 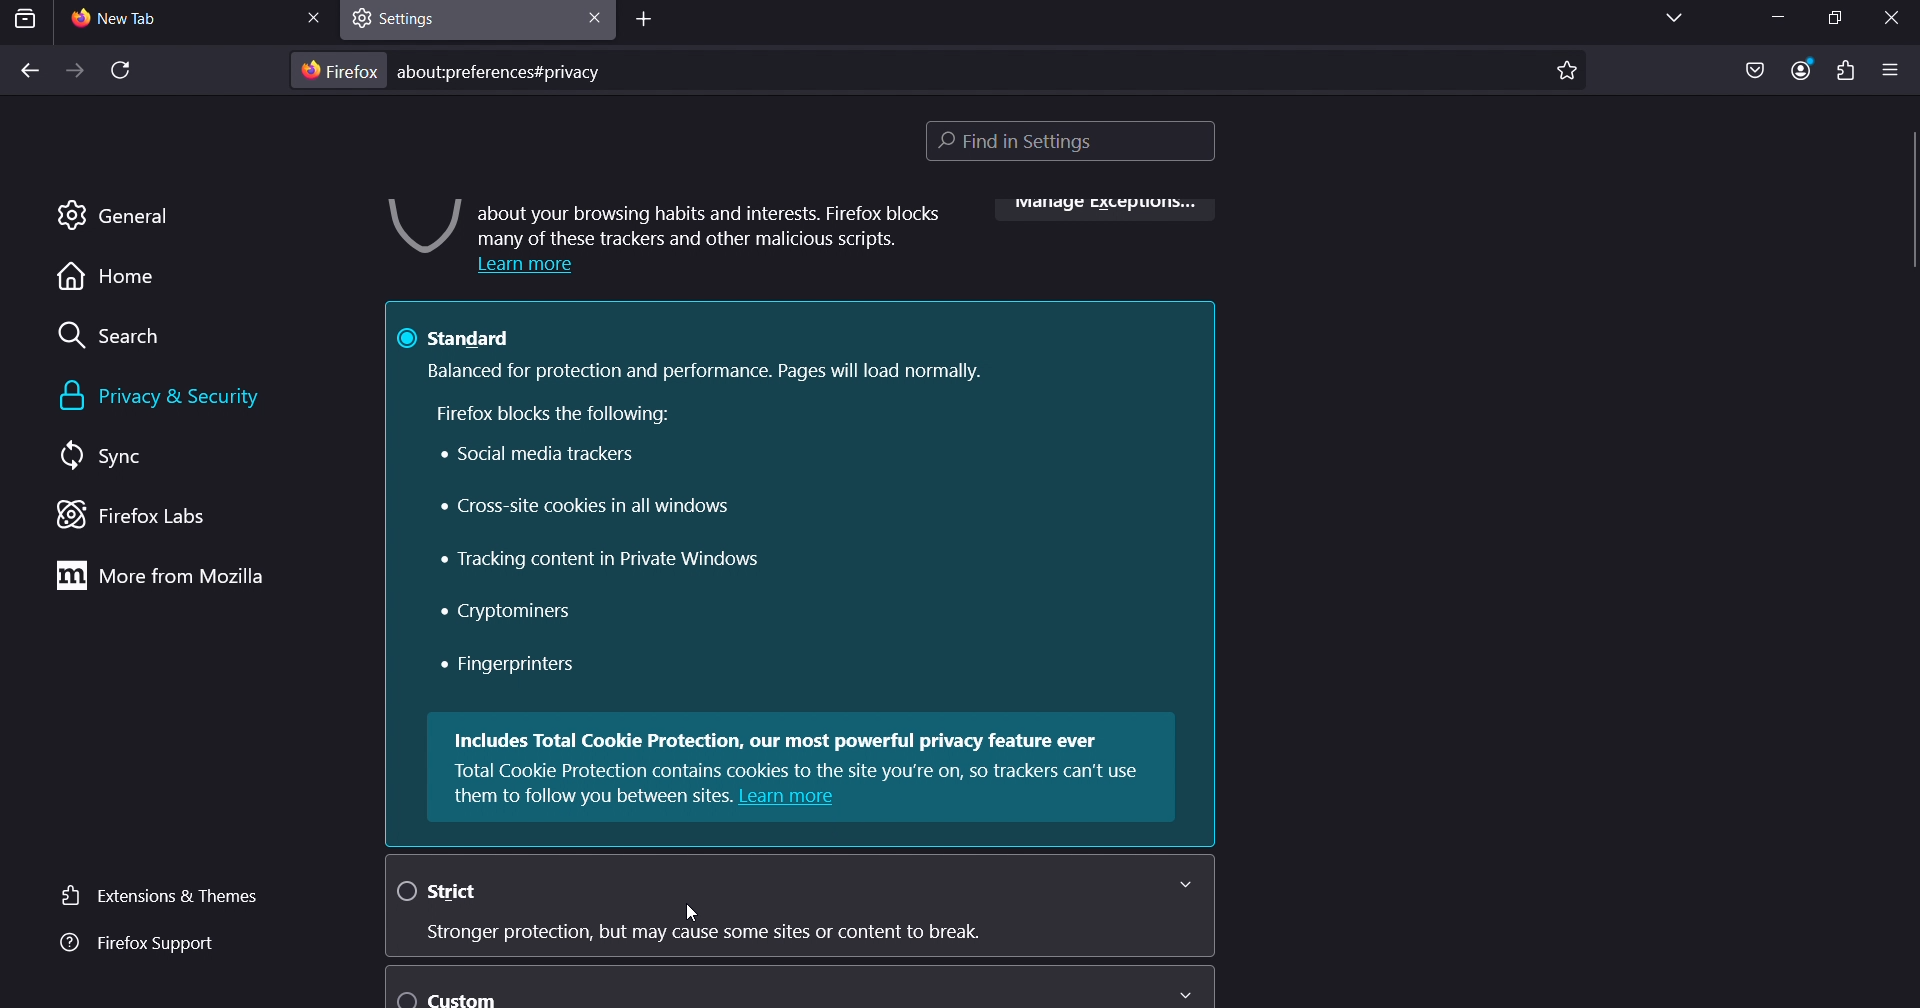 I want to click on custom, so click(x=796, y=987).